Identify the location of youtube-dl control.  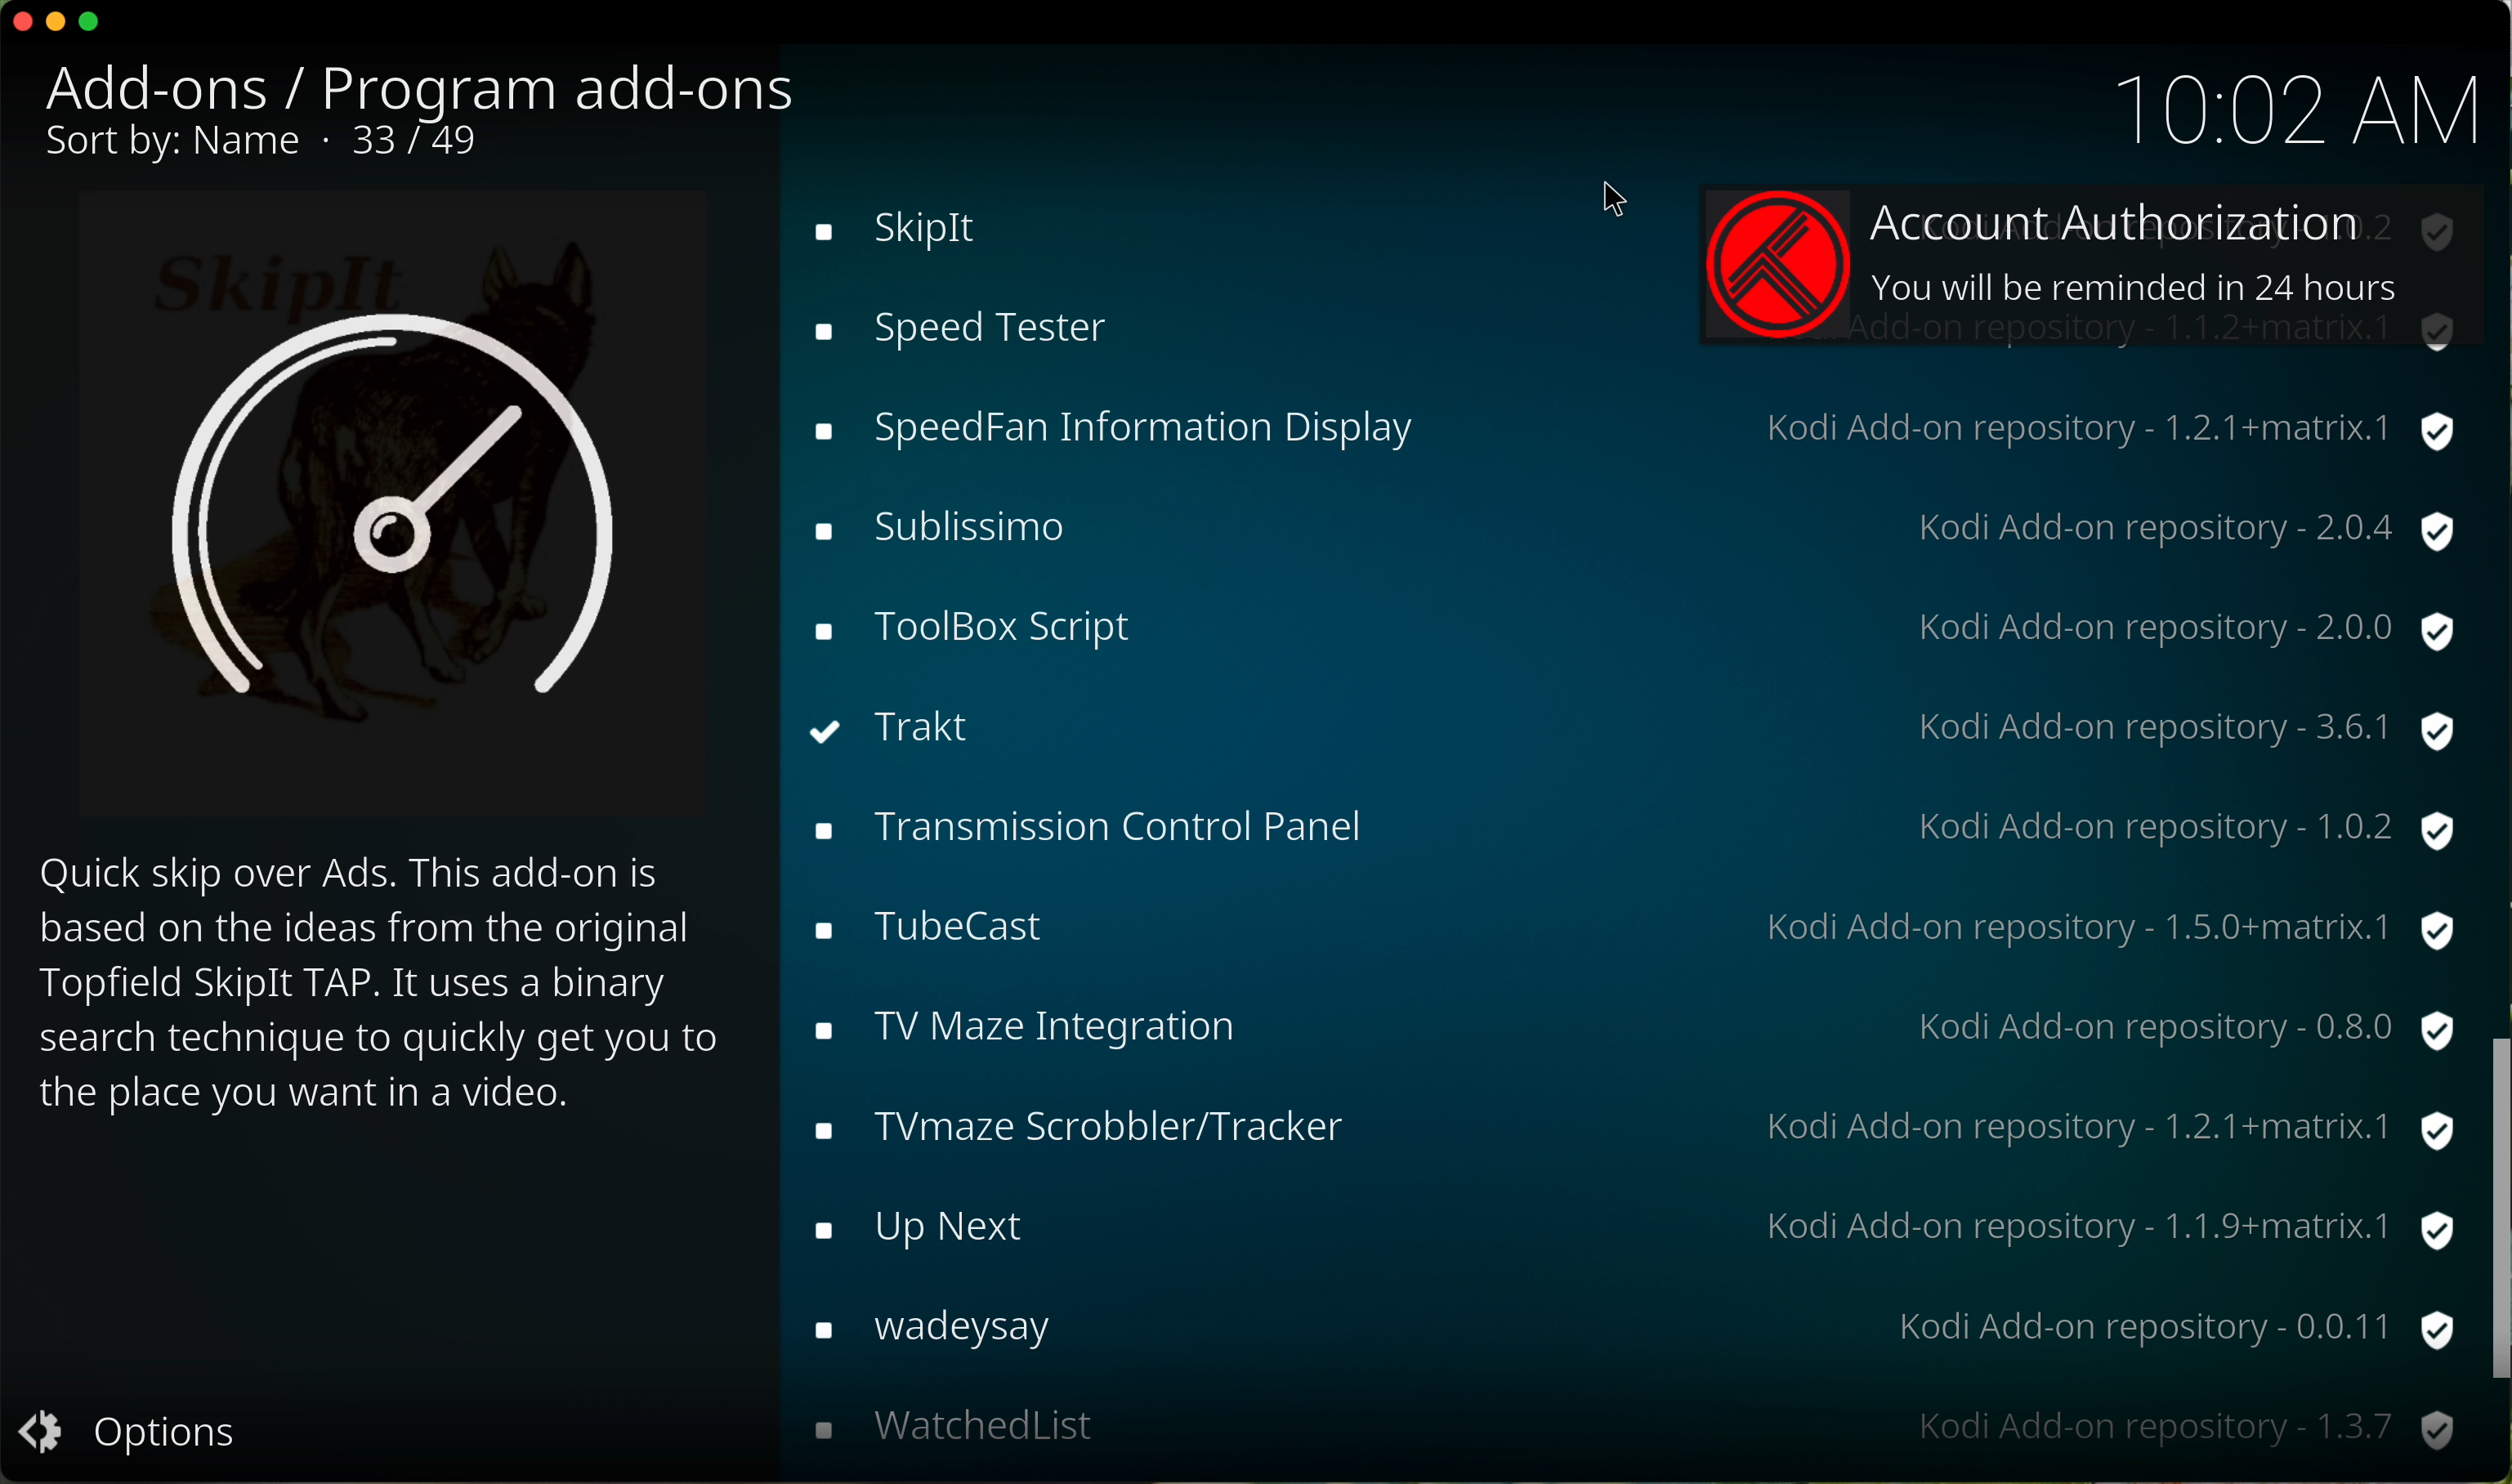
(1629, 1427).